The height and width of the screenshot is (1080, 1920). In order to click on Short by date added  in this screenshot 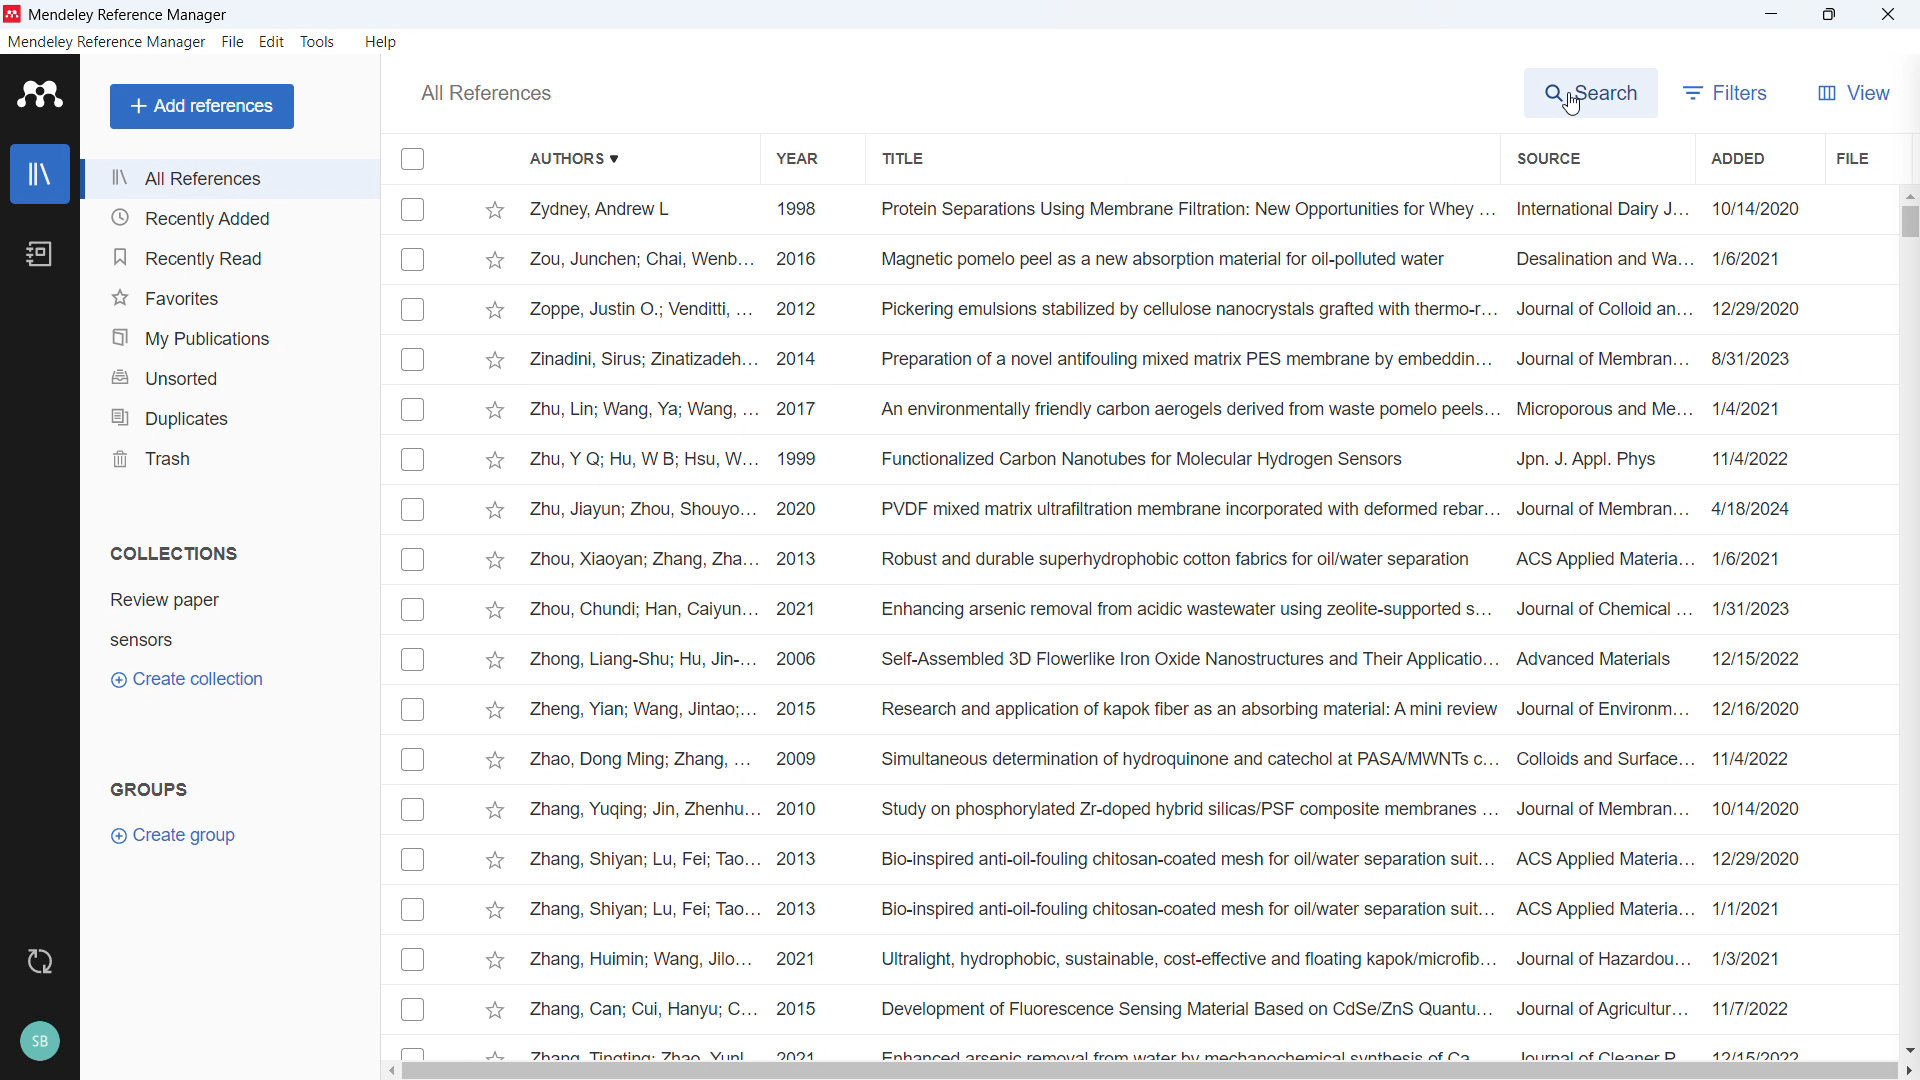, I will do `click(1736, 157)`.